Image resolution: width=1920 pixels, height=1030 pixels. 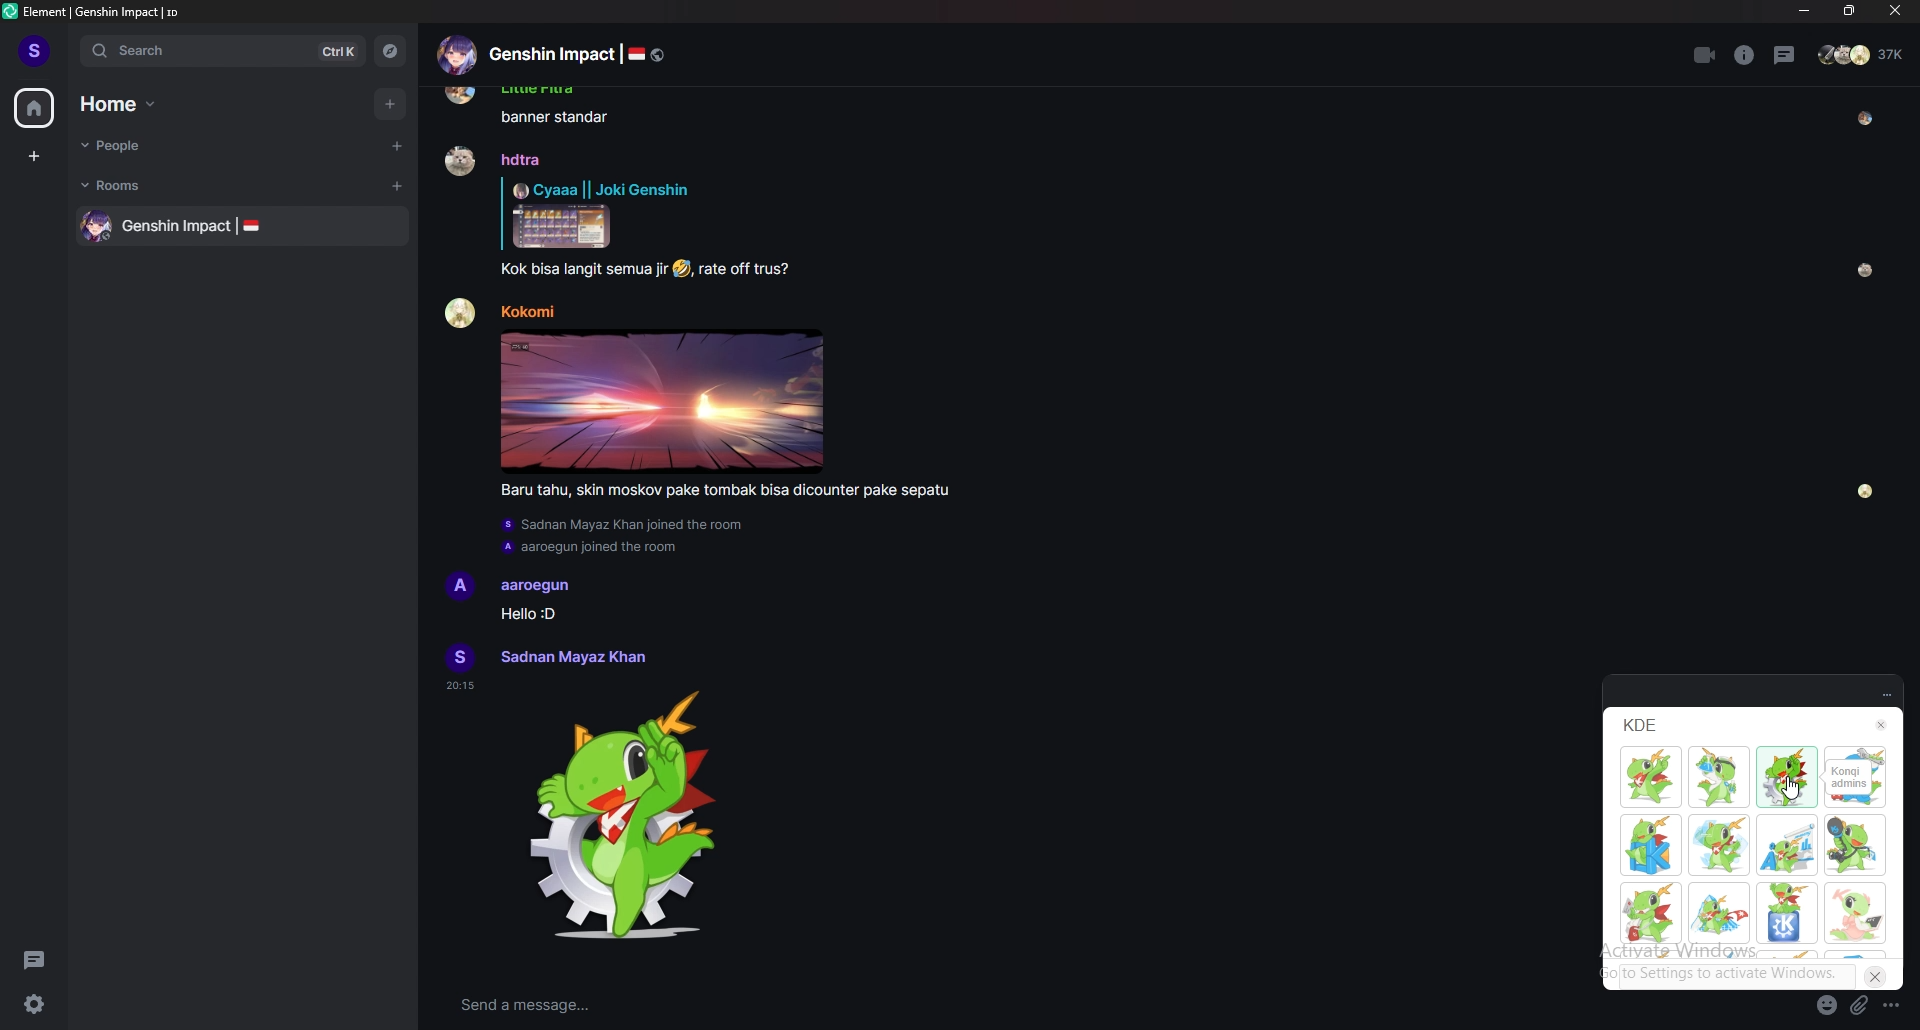 What do you see at coordinates (527, 613) in the screenshot?
I see `Hello :D` at bounding box center [527, 613].